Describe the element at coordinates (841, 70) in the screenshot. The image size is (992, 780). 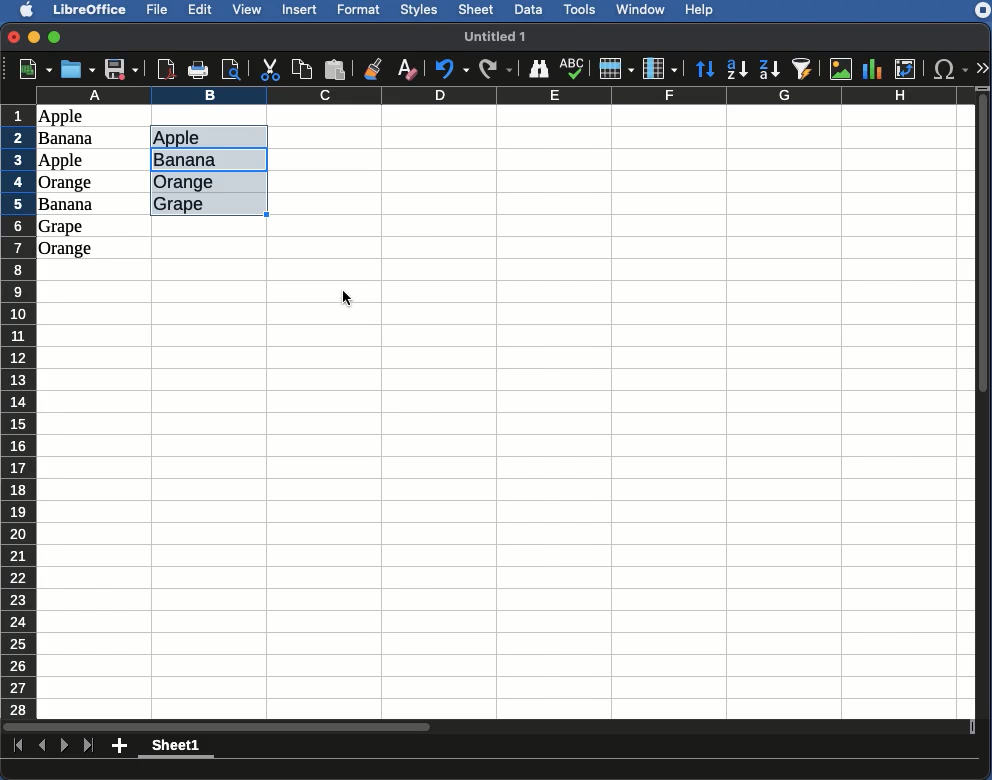
I see `Image` at that location.